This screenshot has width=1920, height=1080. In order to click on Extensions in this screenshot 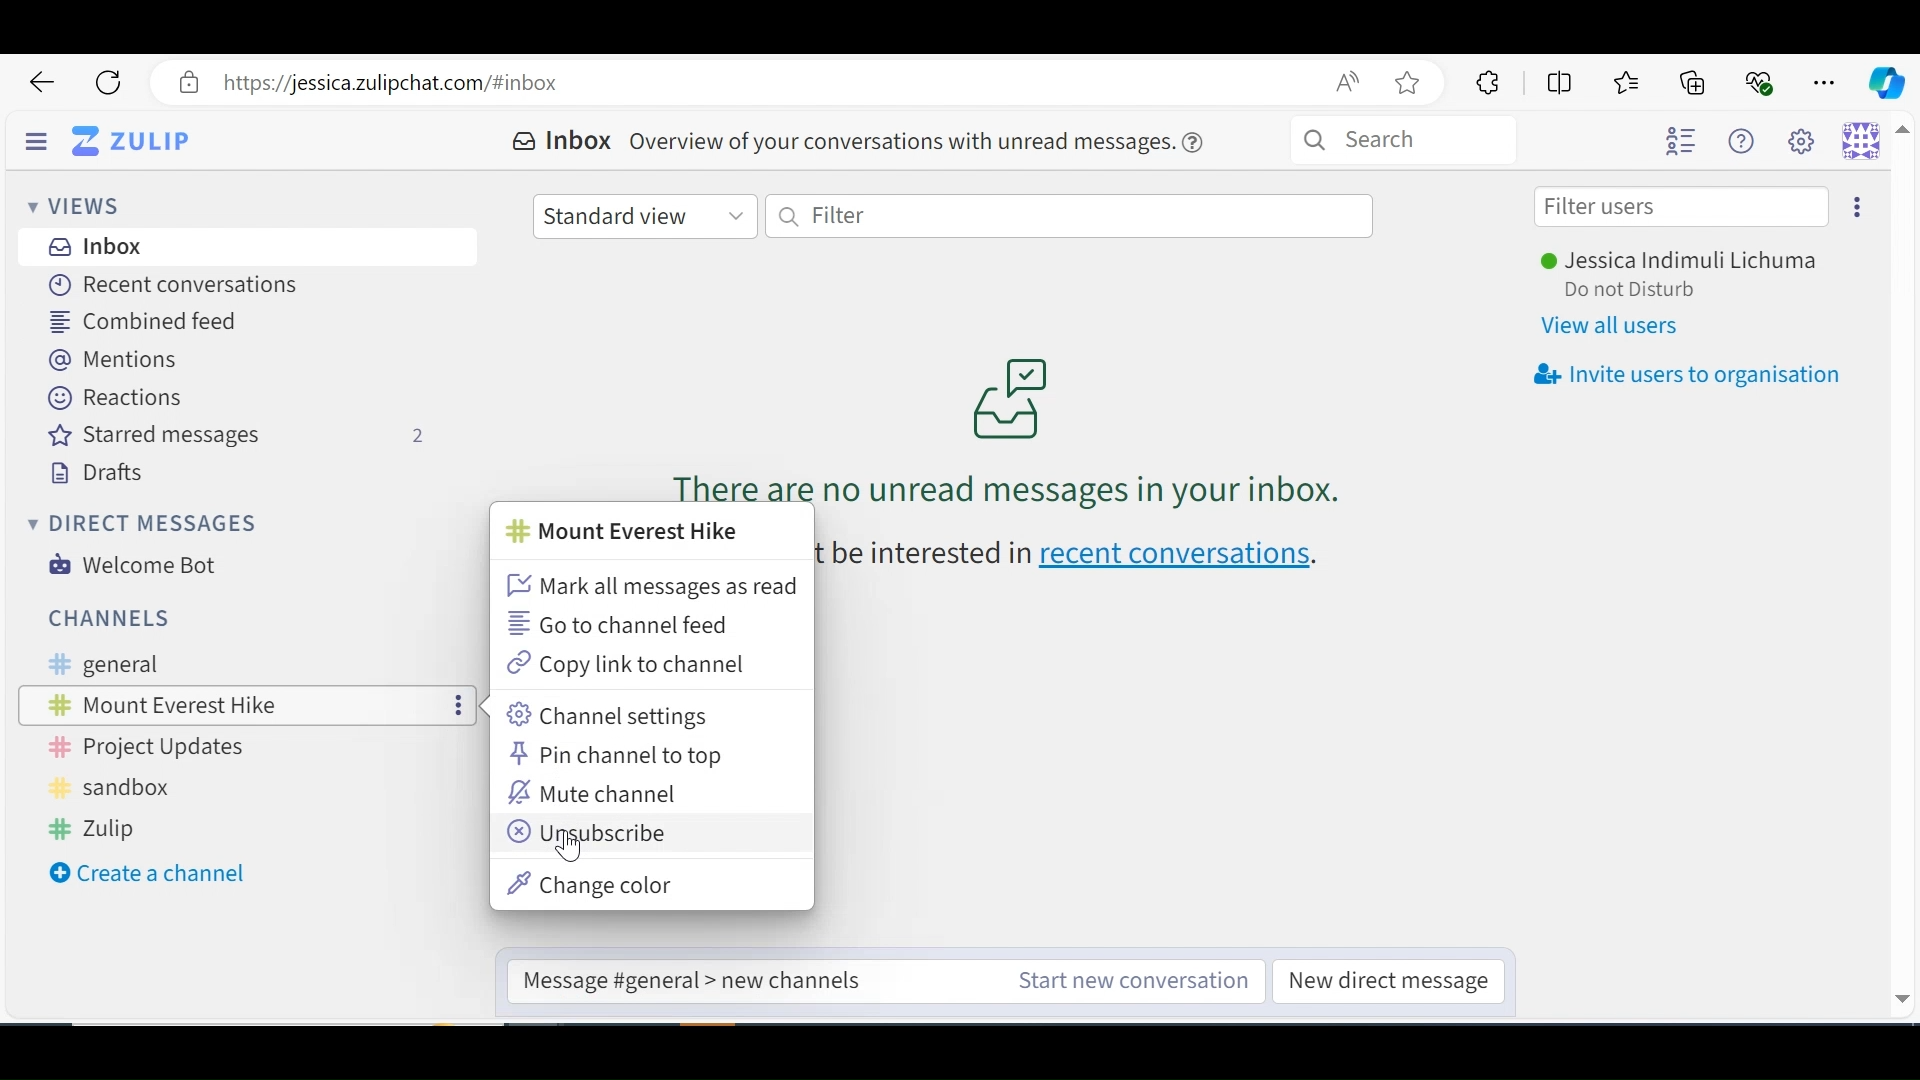, I will do `click(1485, 83)`.